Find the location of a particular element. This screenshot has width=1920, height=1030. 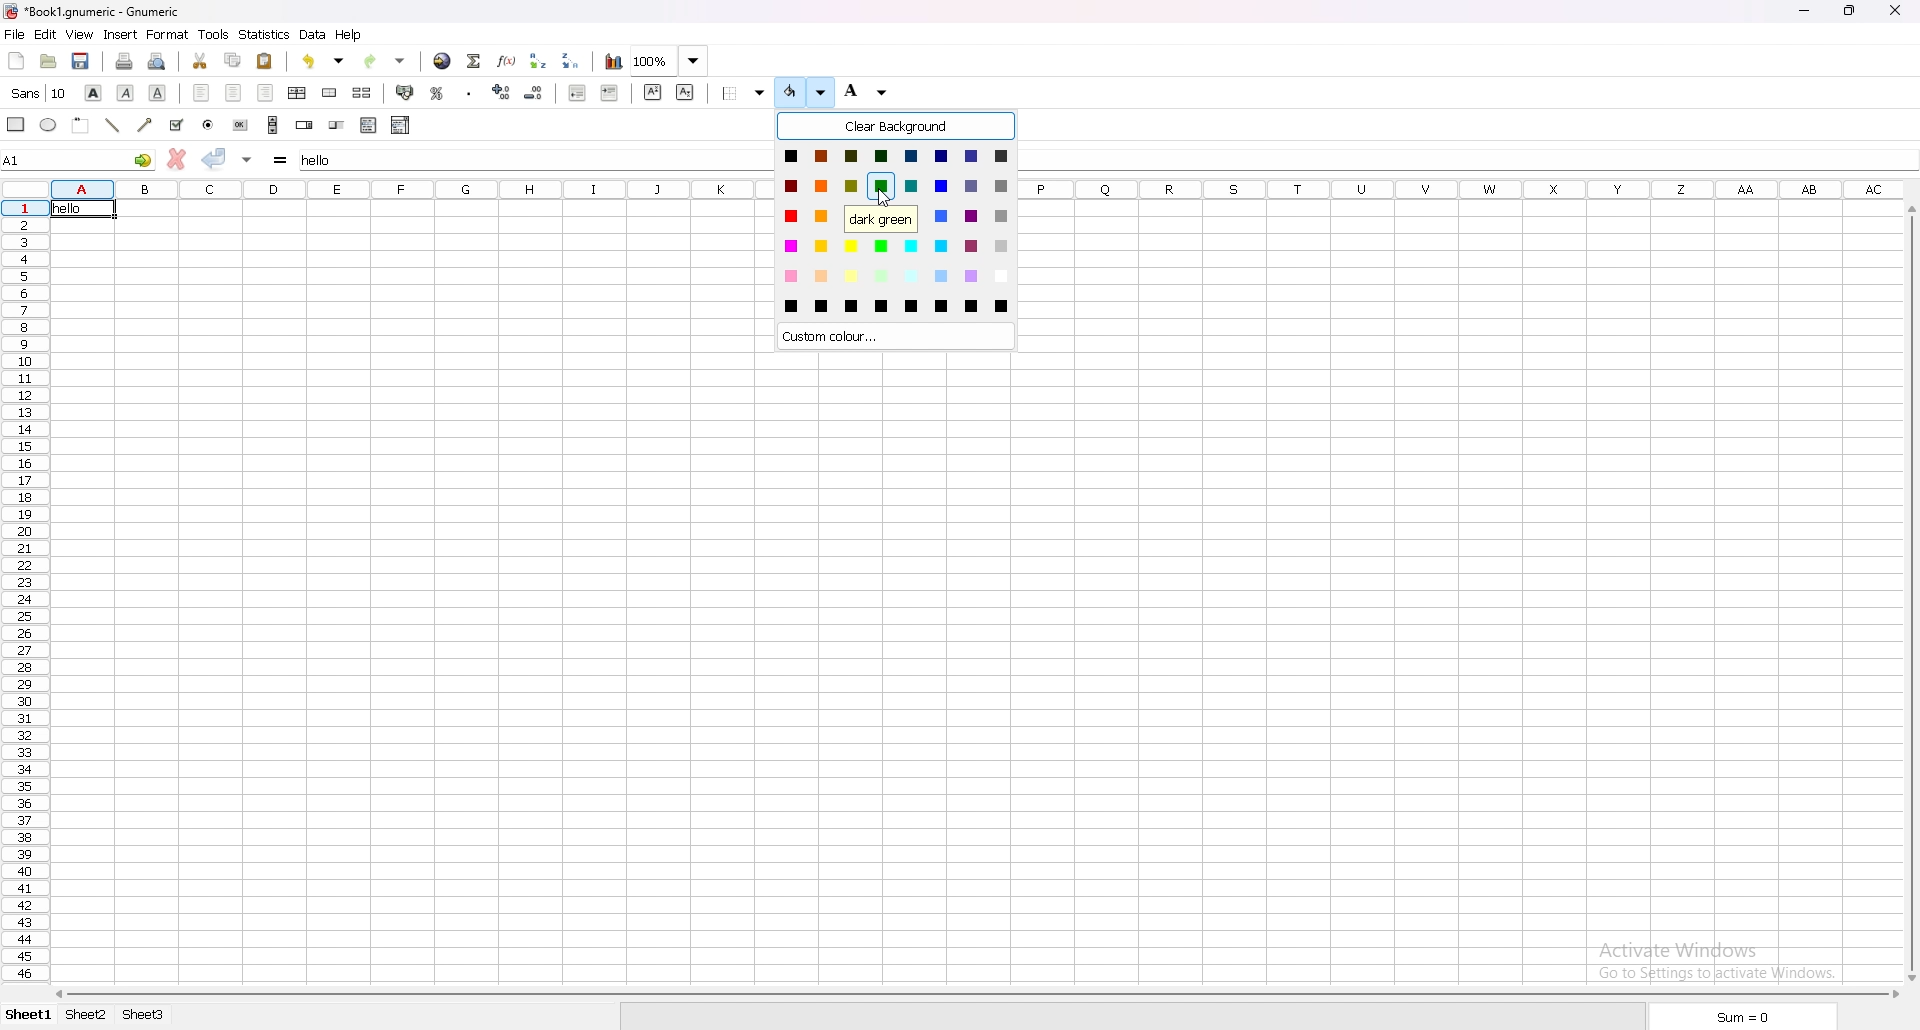

thousands separator is located at coordinates (469, 93).